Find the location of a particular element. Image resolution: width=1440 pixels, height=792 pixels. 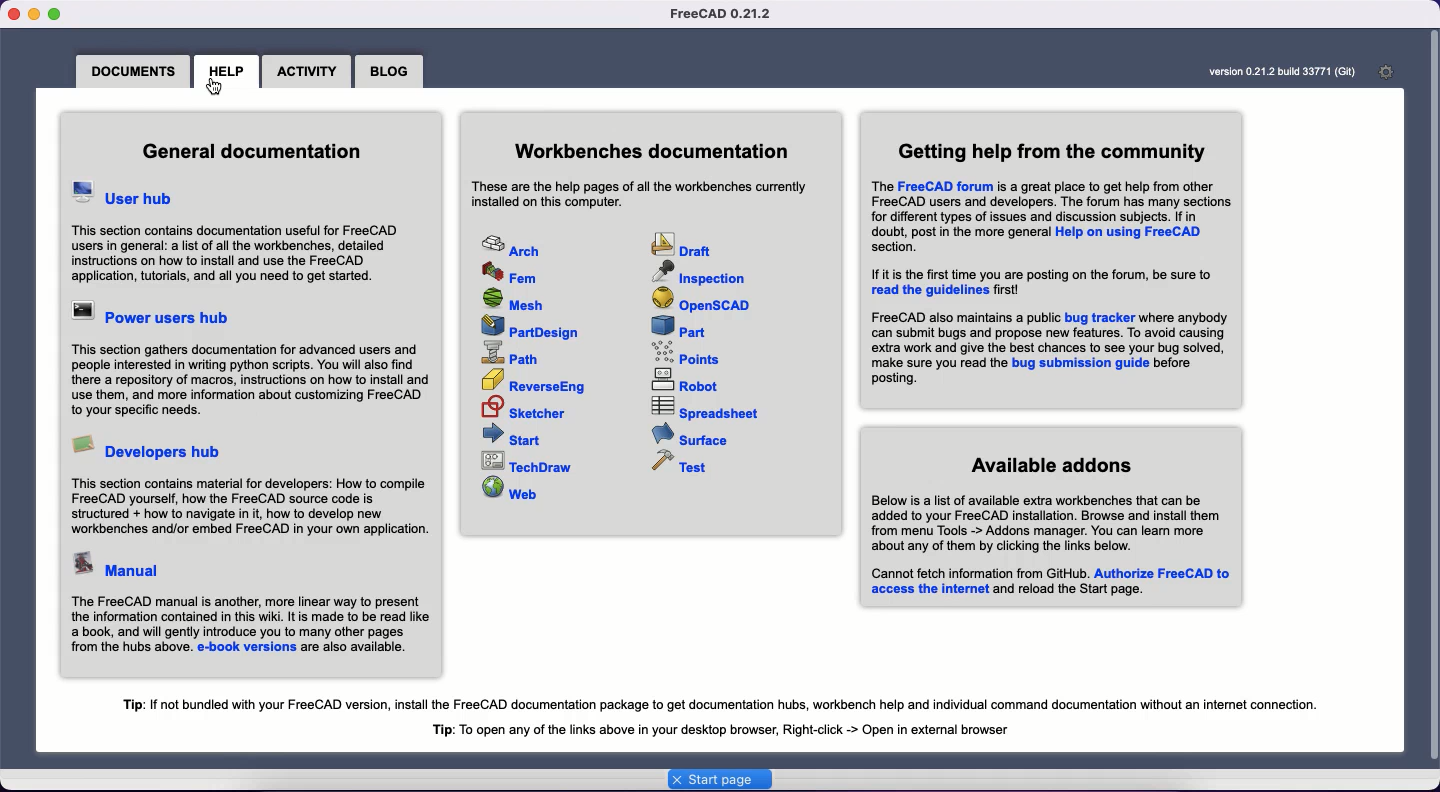

Activity is located at coordinates (305, 69).